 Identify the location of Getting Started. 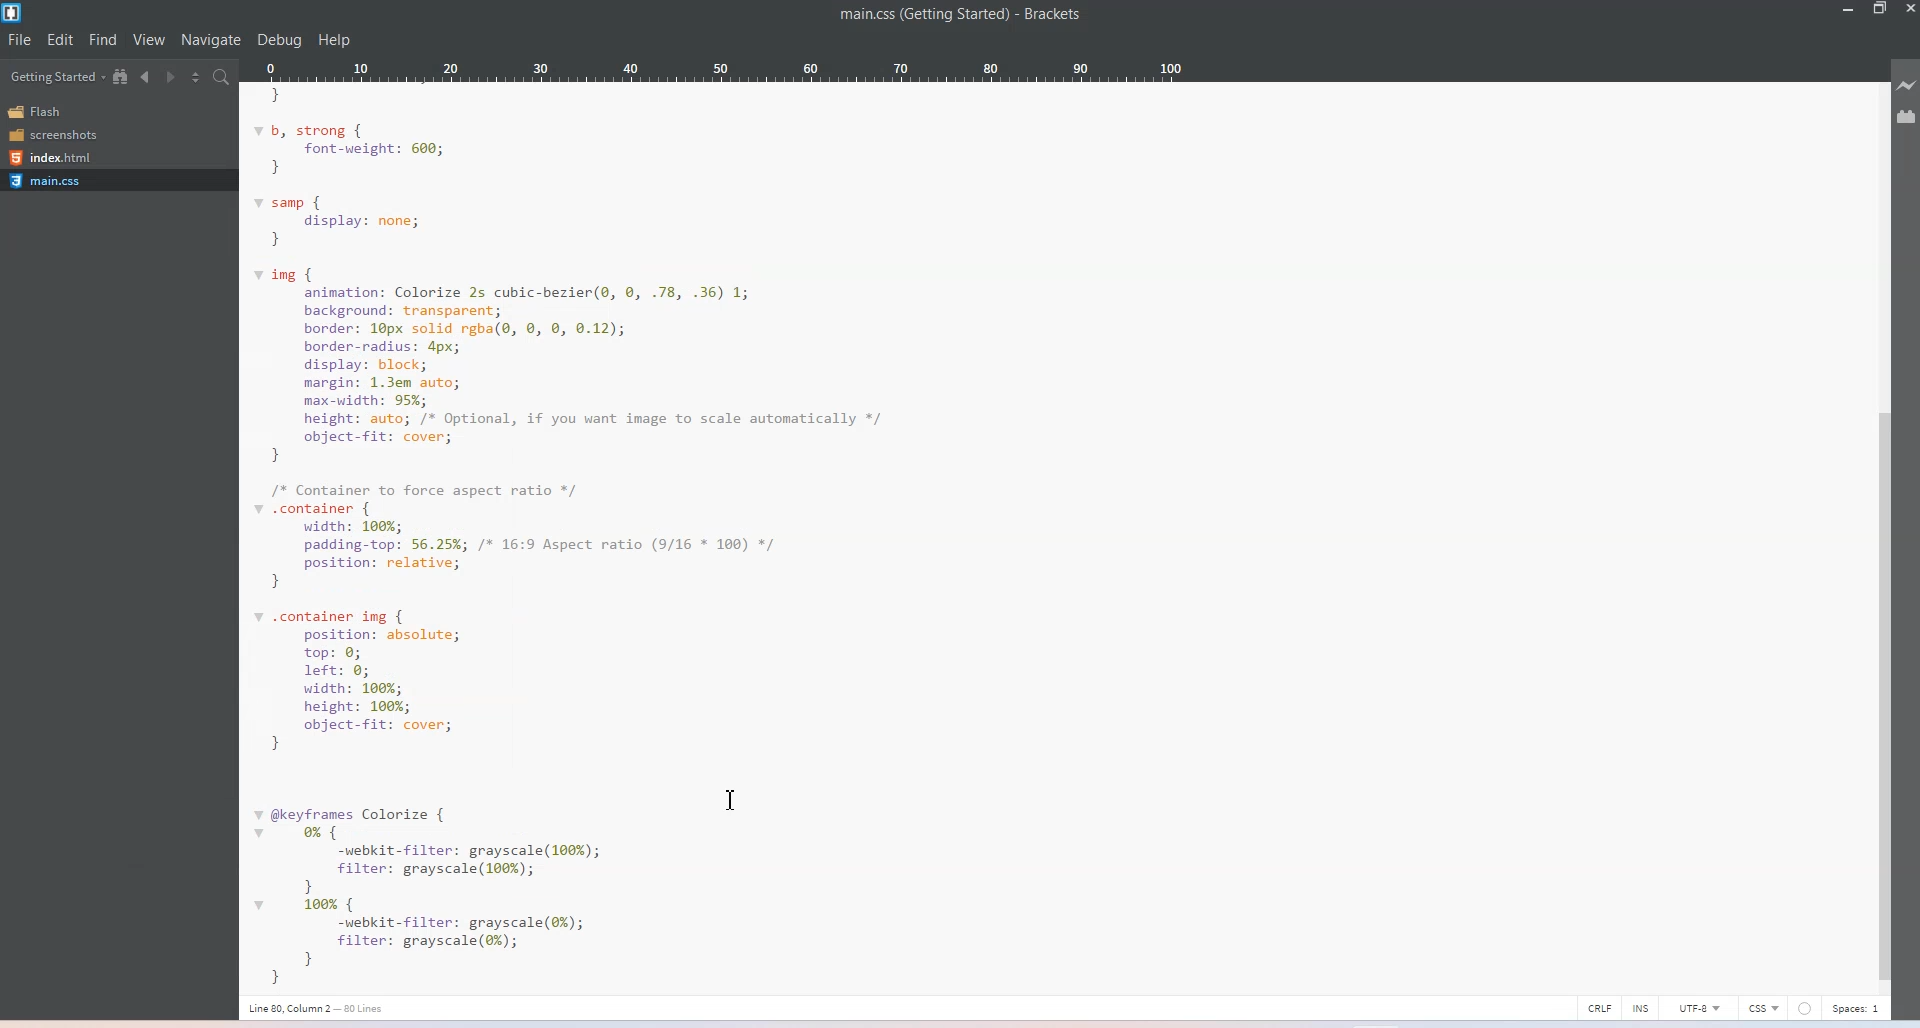
(56, 78).